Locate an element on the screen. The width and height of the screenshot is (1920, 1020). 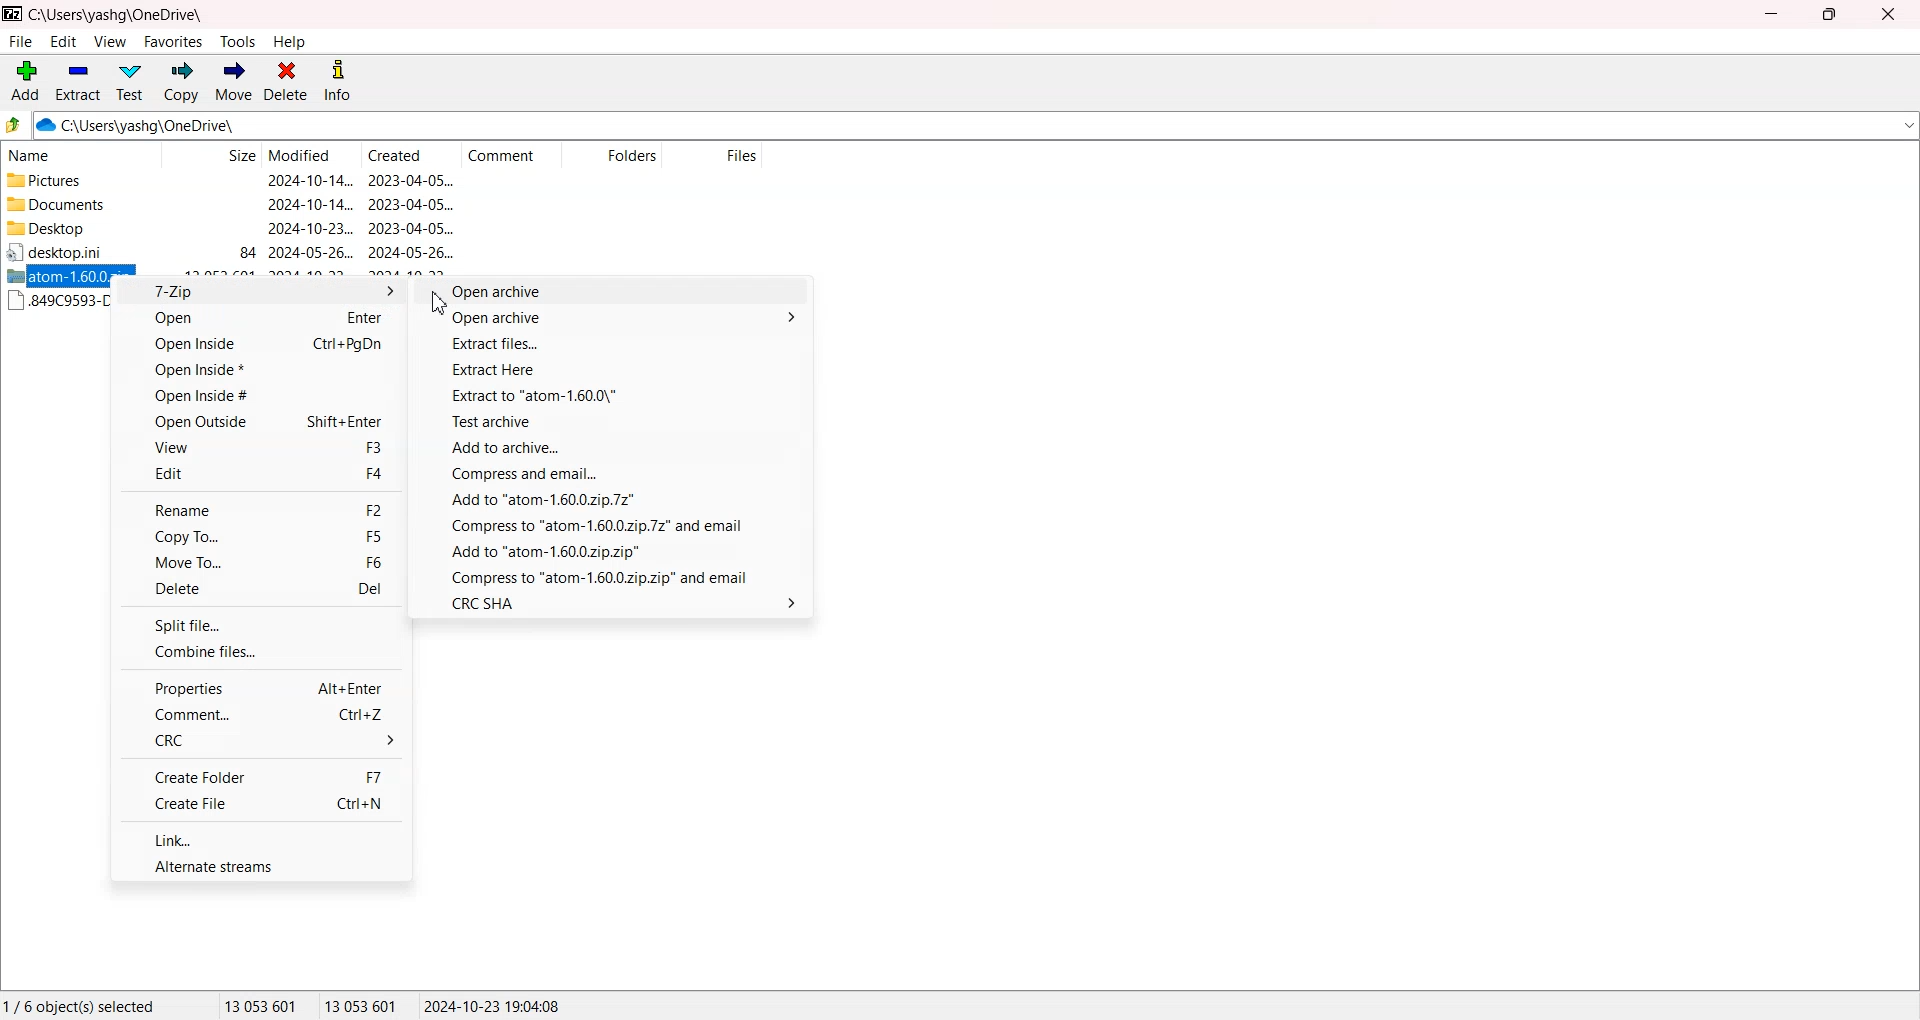
Atom Zip File is located at coordinates (58, 276).